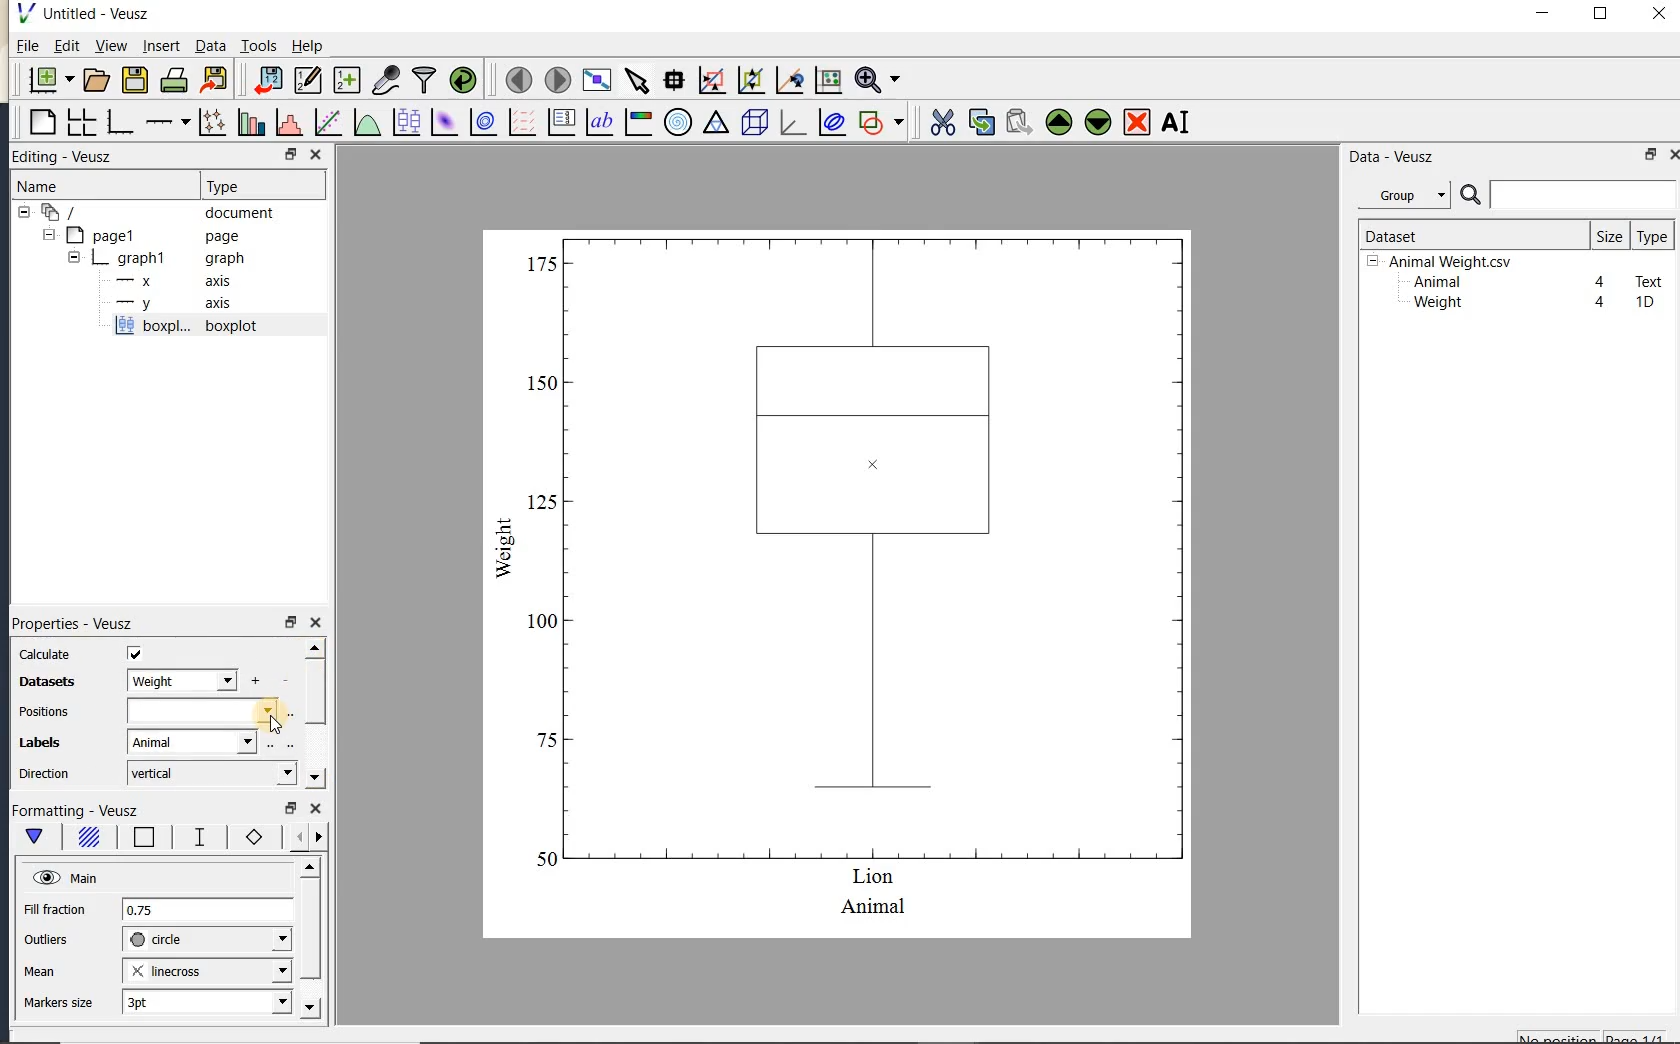 This screenshot has height=1044, width=1680. What do you see at coordinates (251, 122) in the screenshot?
I see `plot bar charts` at bounding box center [251, 122].